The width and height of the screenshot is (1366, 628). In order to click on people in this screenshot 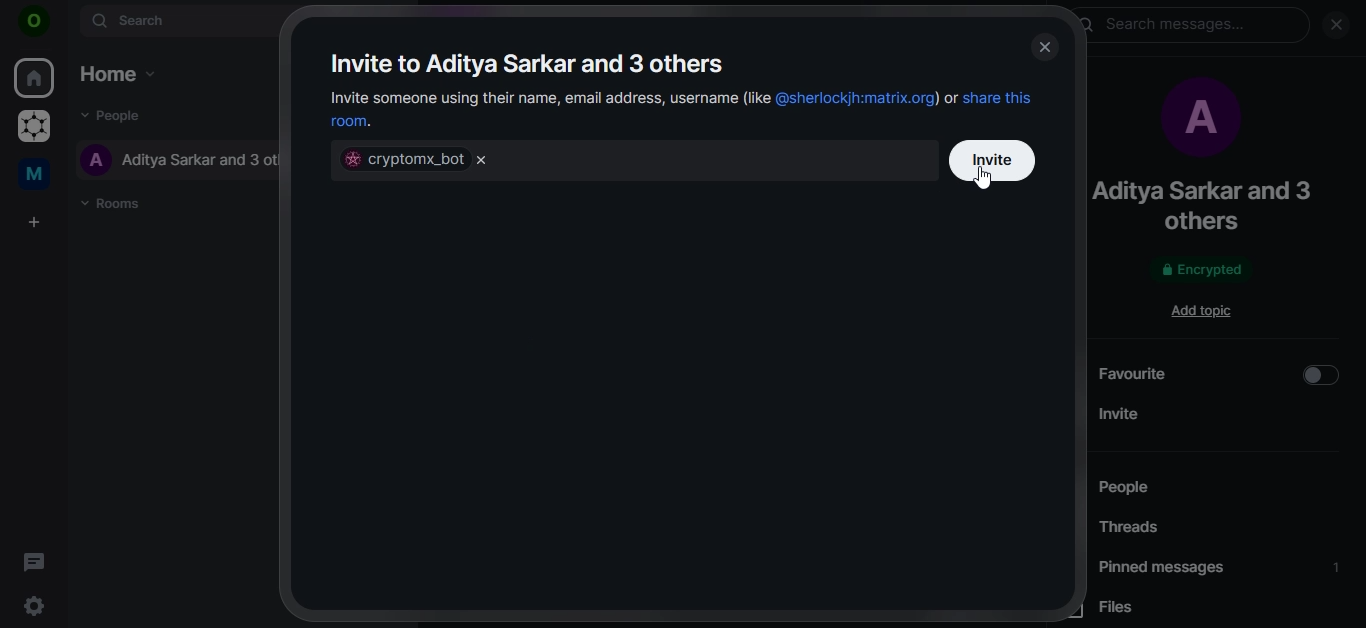, I will do `click(113, 117)`.